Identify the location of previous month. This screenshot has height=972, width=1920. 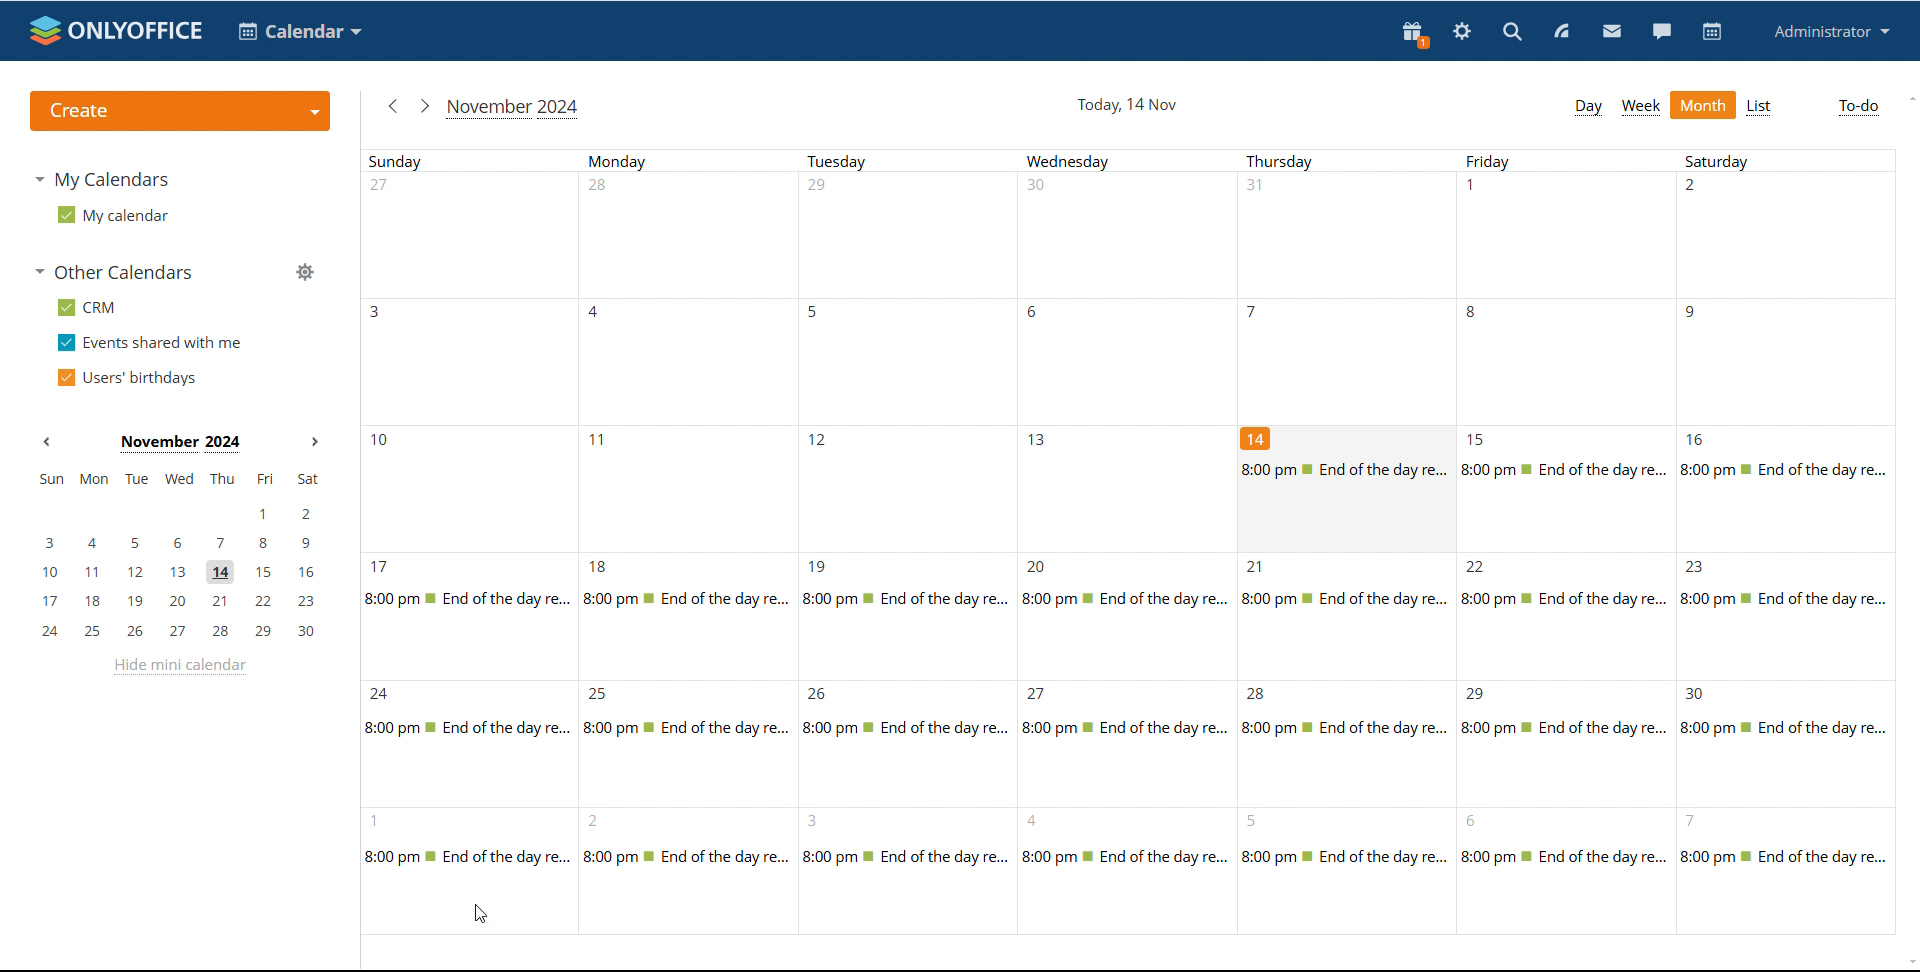
(390, 105).